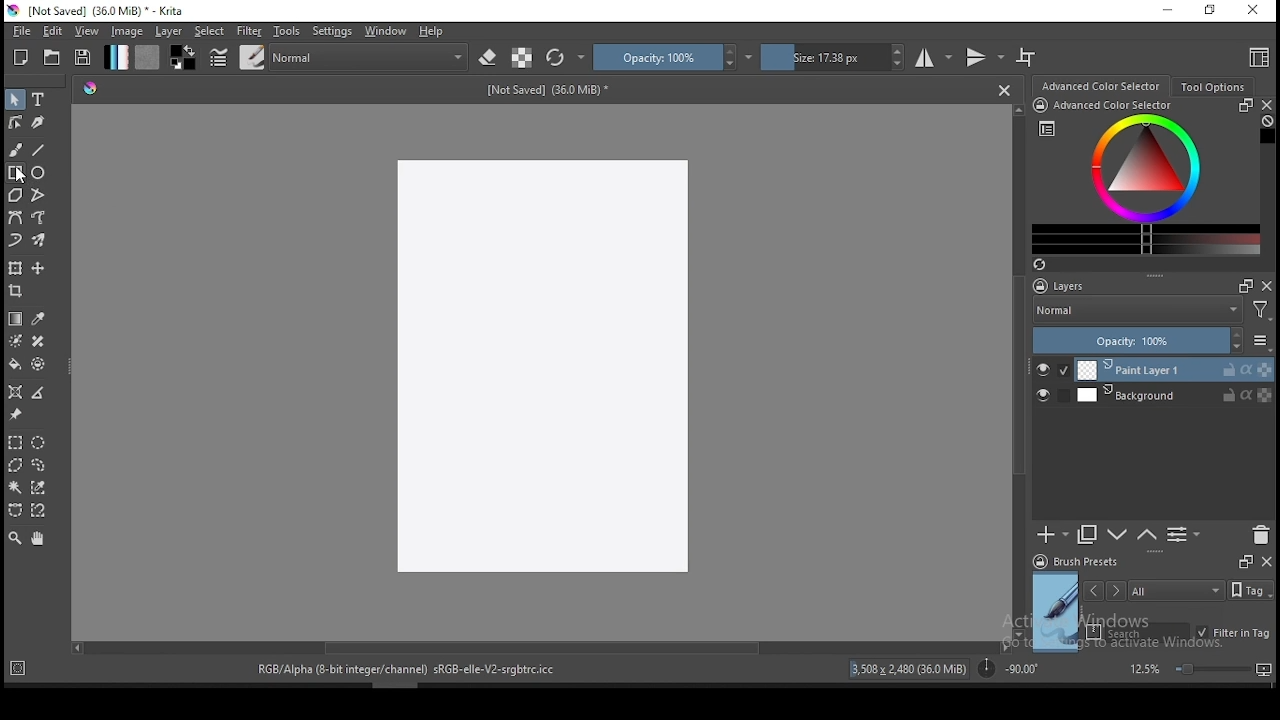  What do you see at coordinates (1200, 668) in the screenshot?
I see `zoom level` at bounding box center [1200, 668].